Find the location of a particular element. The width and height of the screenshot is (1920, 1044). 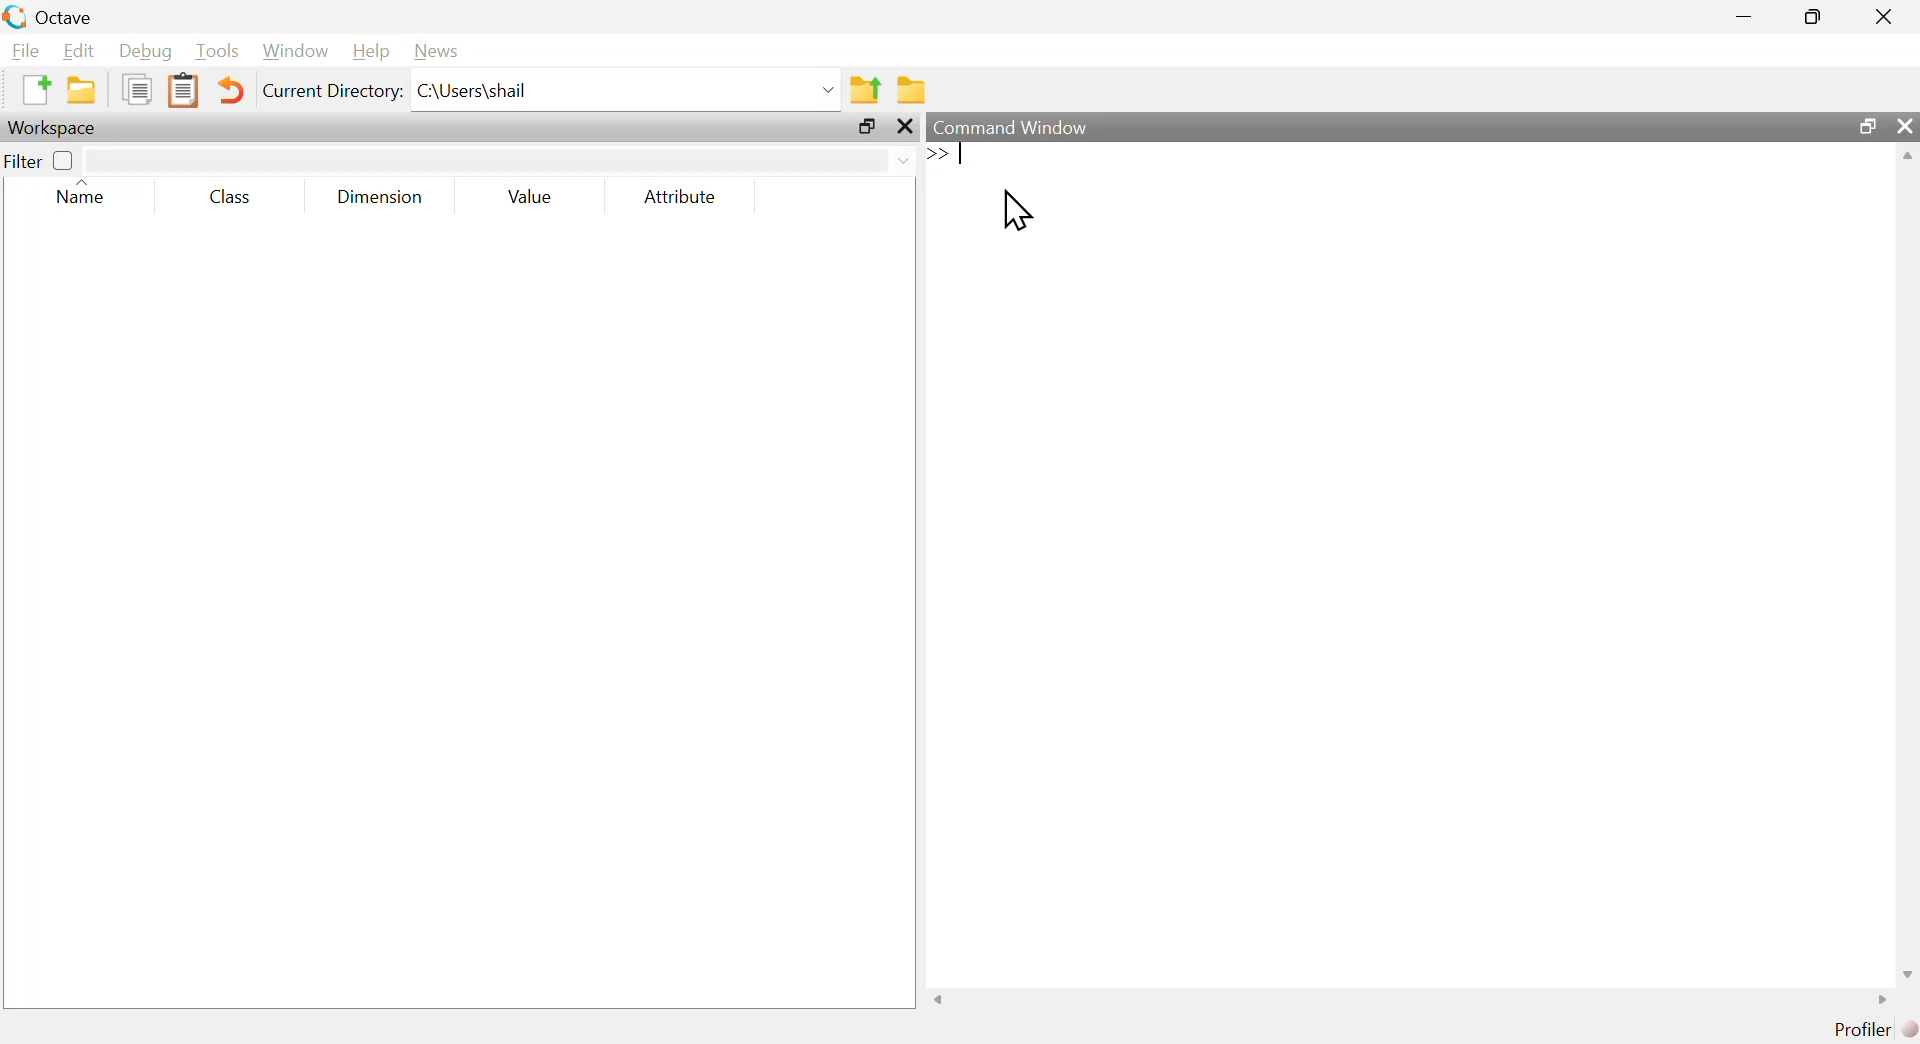

C\Users\shail  is located at coordinates (627, 90).